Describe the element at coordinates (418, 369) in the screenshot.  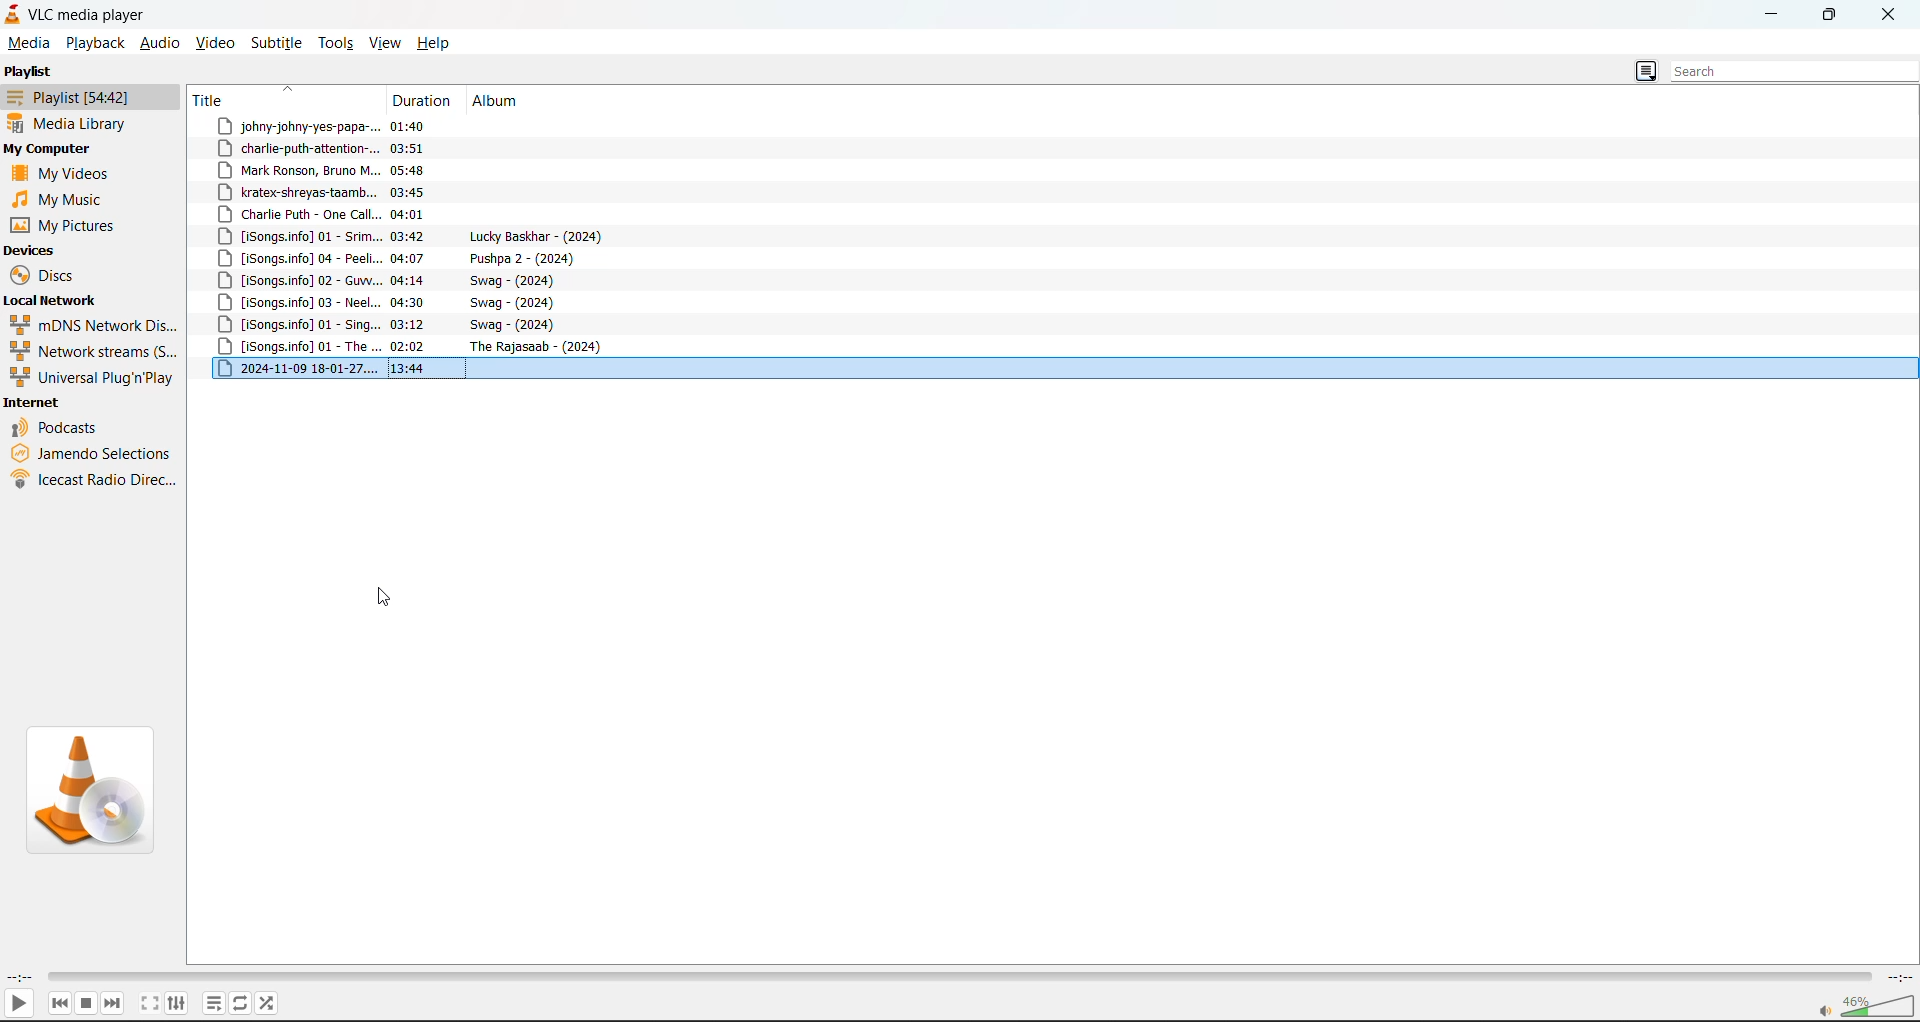
I see `track 12 title, duration and album details` at that location.